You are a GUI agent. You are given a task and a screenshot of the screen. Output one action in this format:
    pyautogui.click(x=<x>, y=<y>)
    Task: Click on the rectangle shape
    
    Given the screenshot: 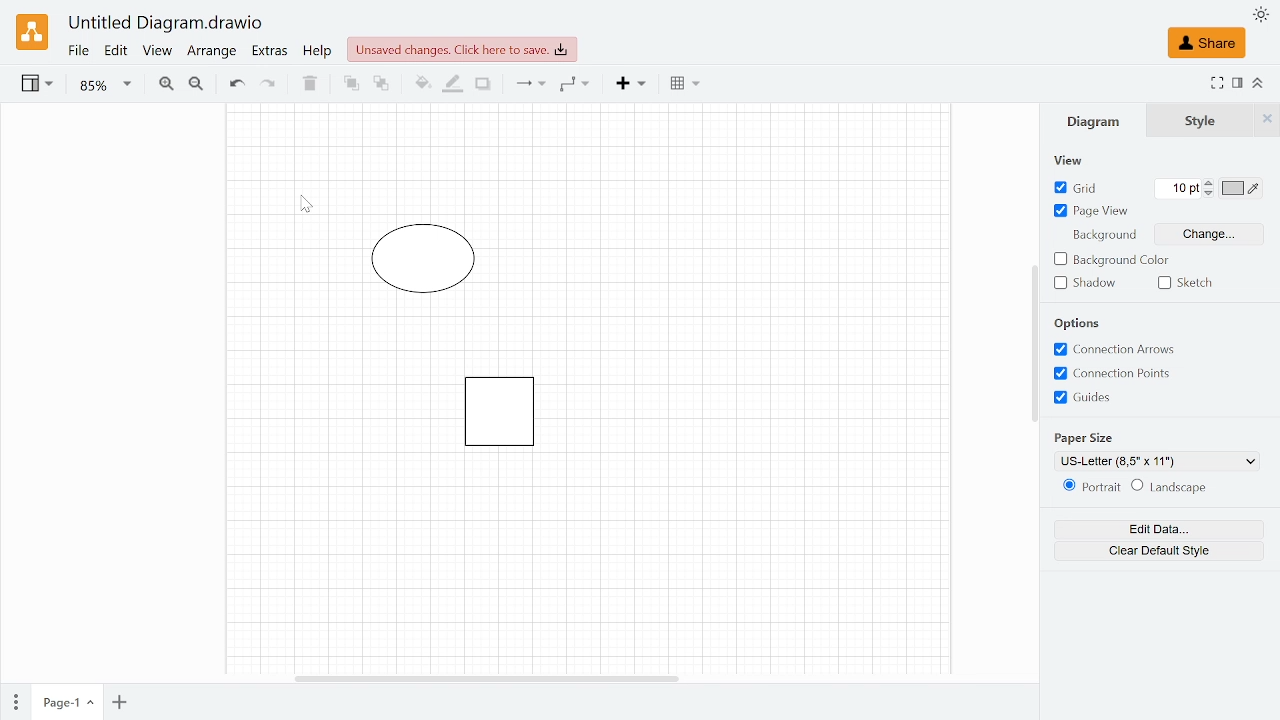 What is the action you would take?
    pyautogui.click(x=495, y=415)
    